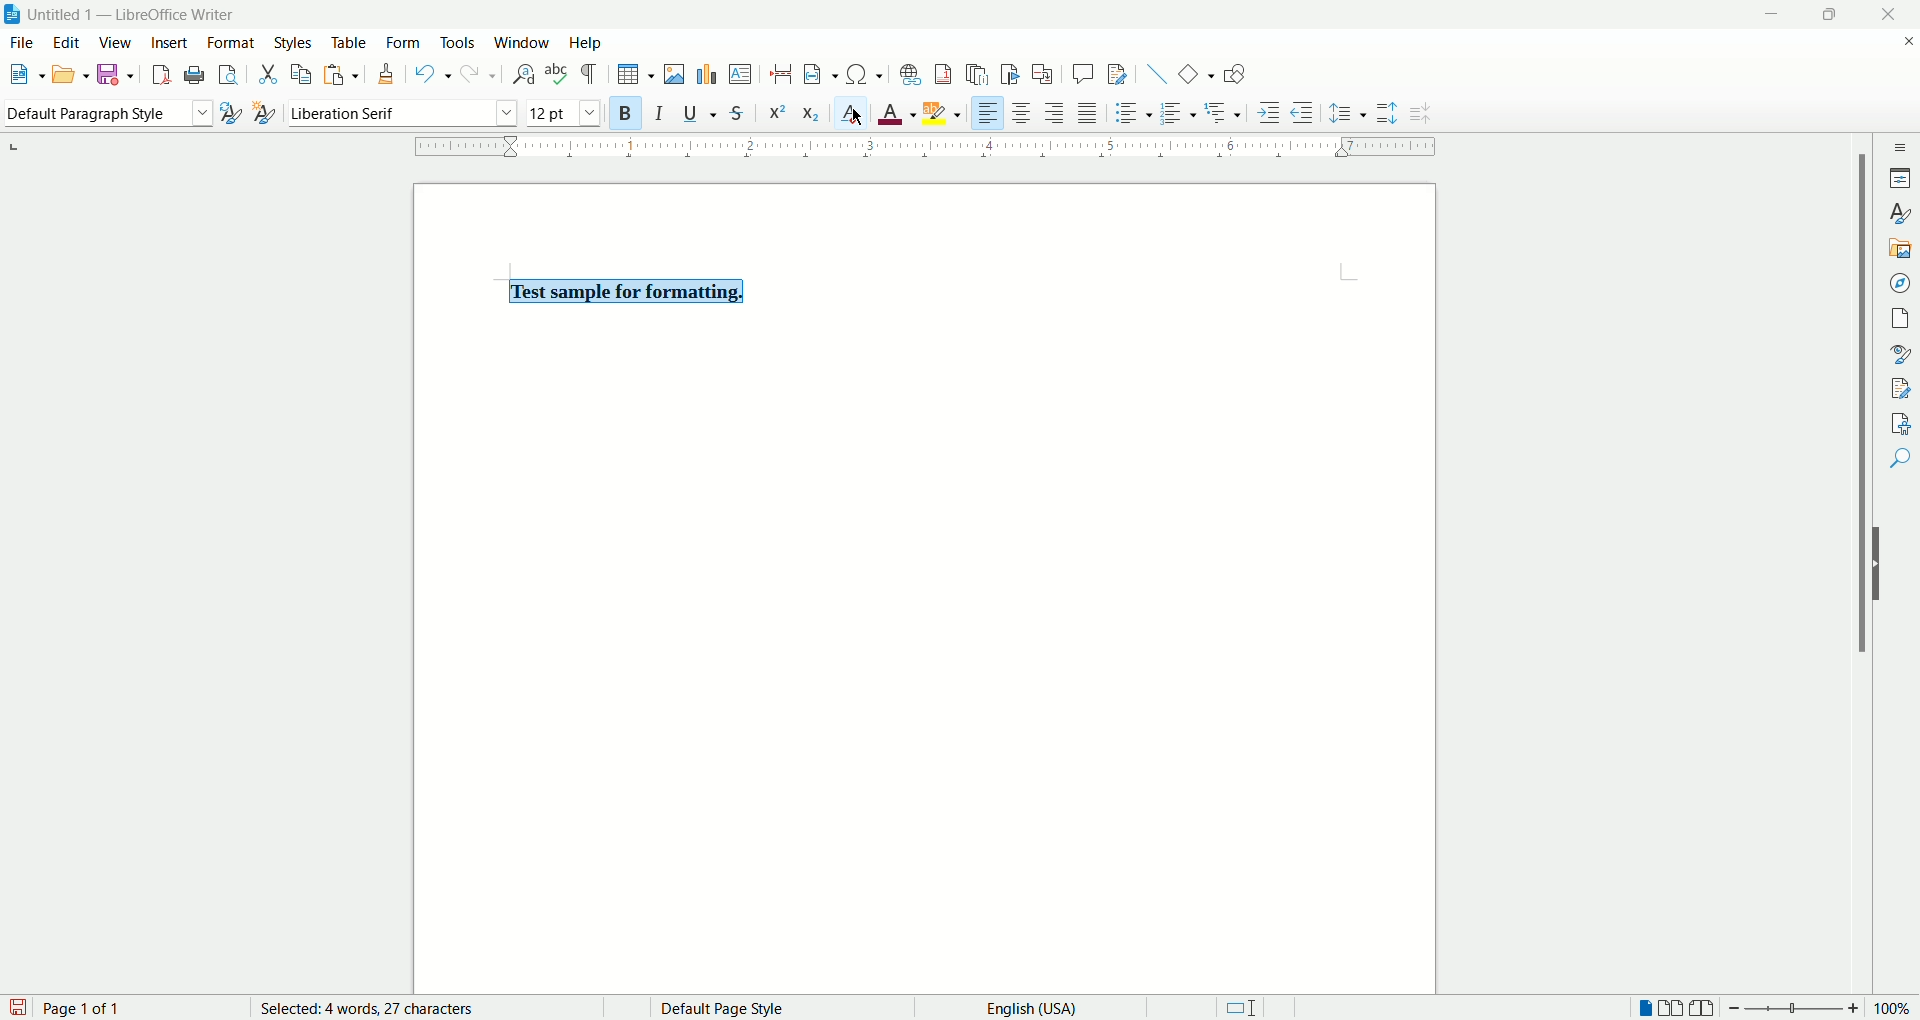  What do you see at coordinates (1041, 74) in the screenshot?
I see `insert cross reference` at bounding box center [1041, 74].